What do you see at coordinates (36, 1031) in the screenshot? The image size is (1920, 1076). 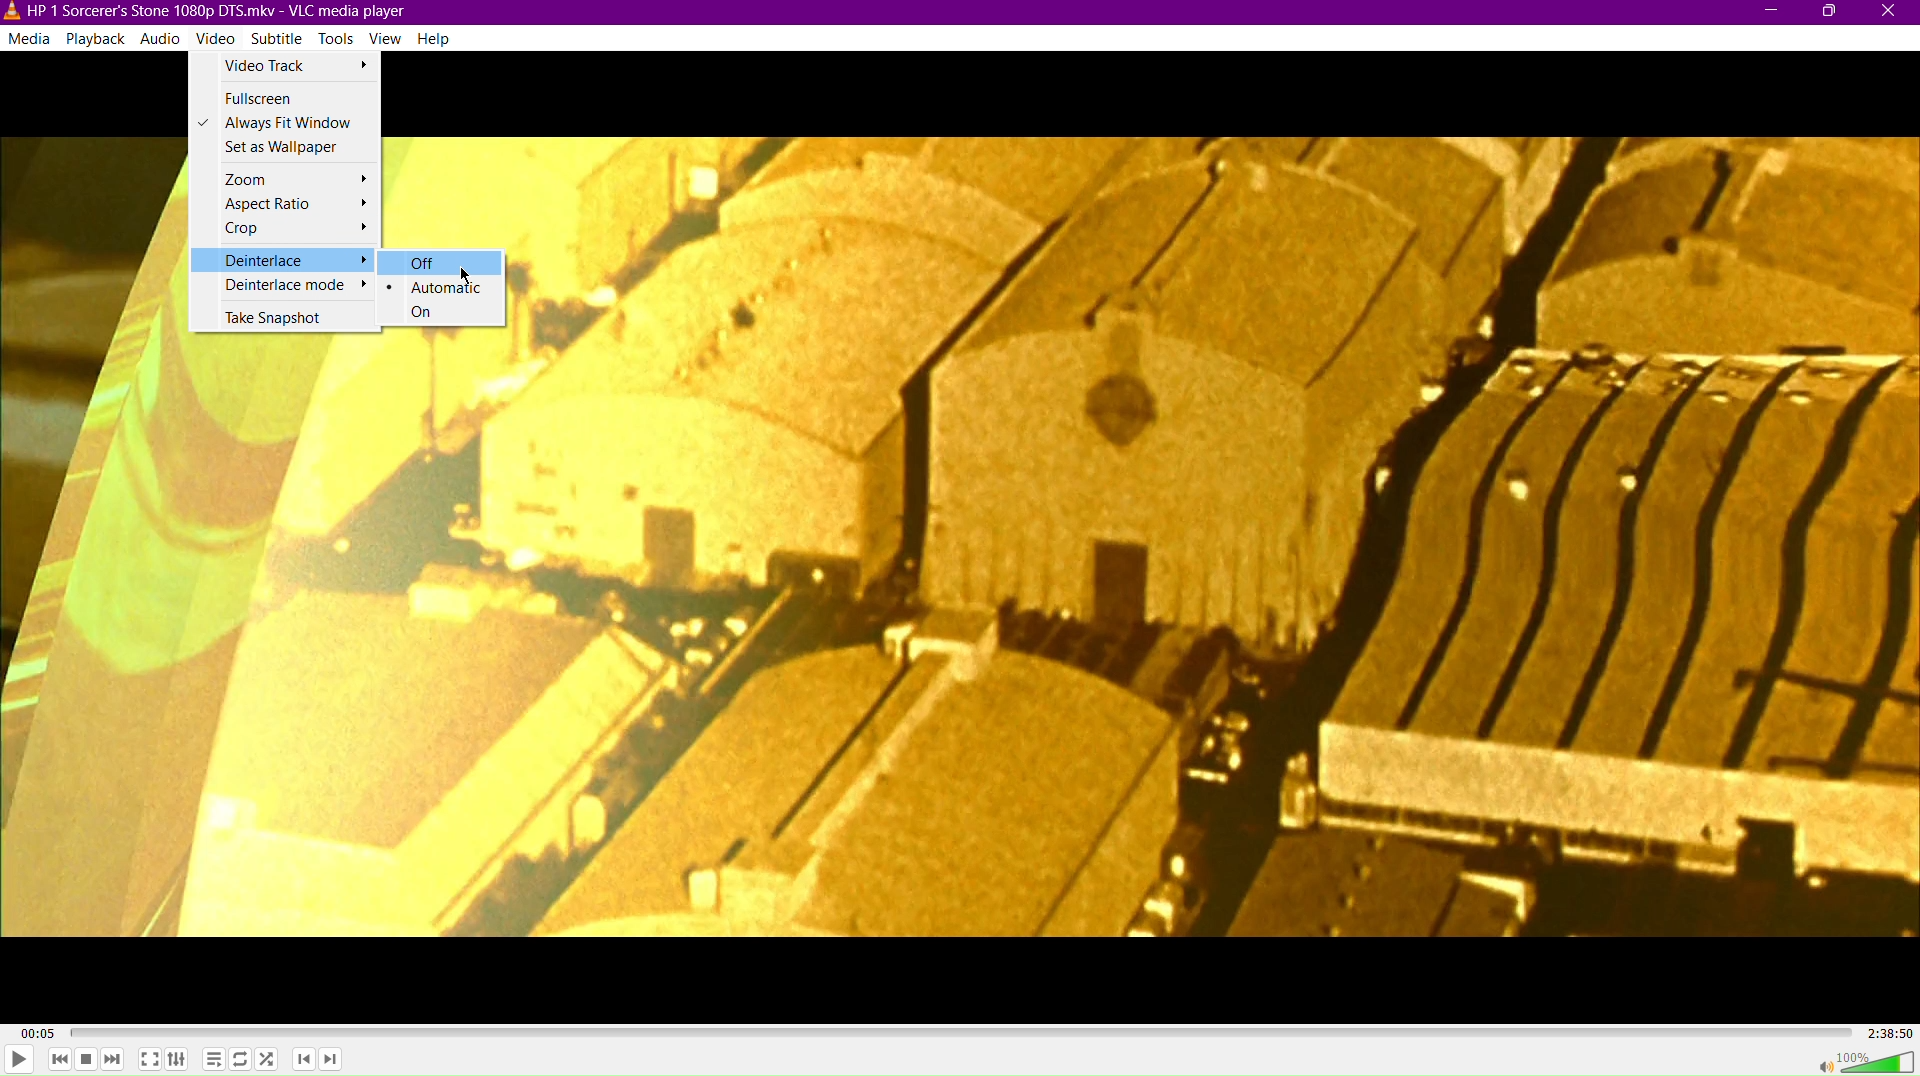 I see `00:05` at bounding box center [36, 1031].